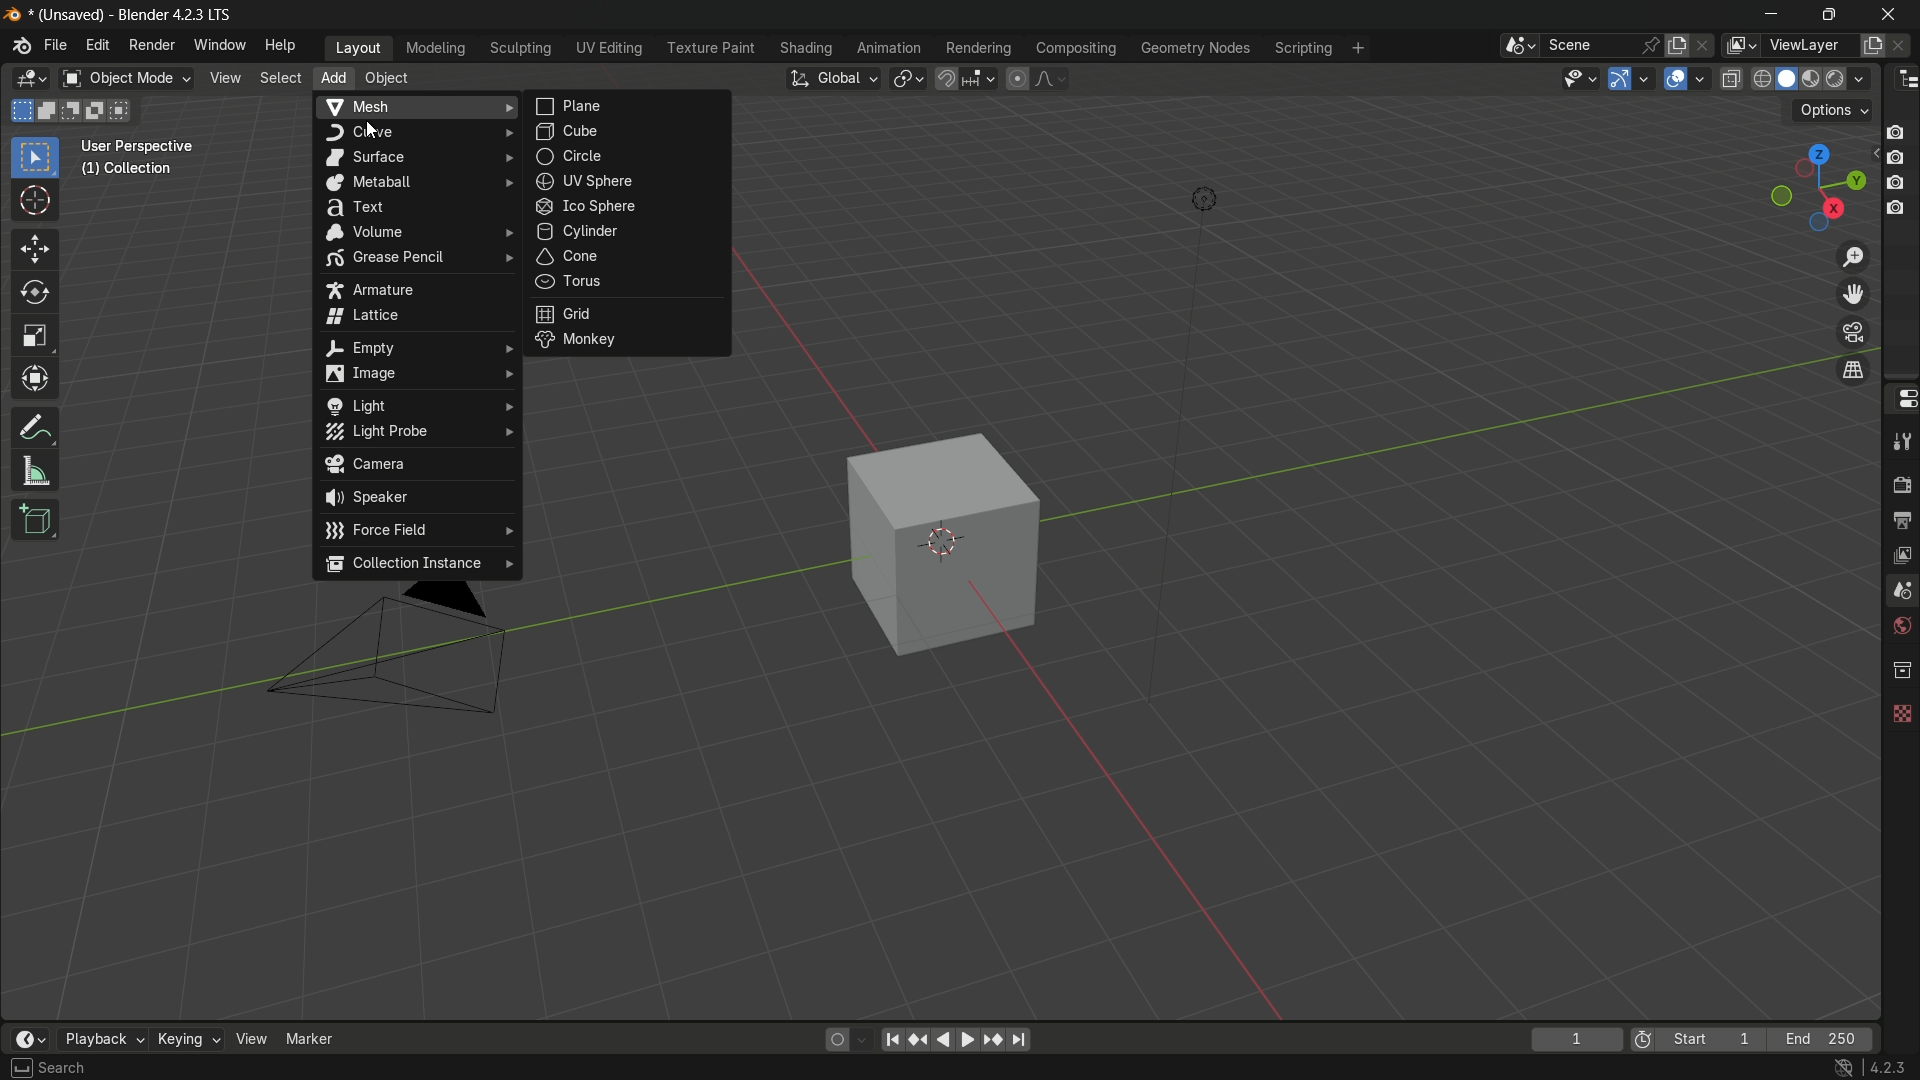 This screenshot has height=1080, width=1920. What do you see at coordinates (630, 106) in the screenshot?
I see `plane` at bounding box center [630, 106].